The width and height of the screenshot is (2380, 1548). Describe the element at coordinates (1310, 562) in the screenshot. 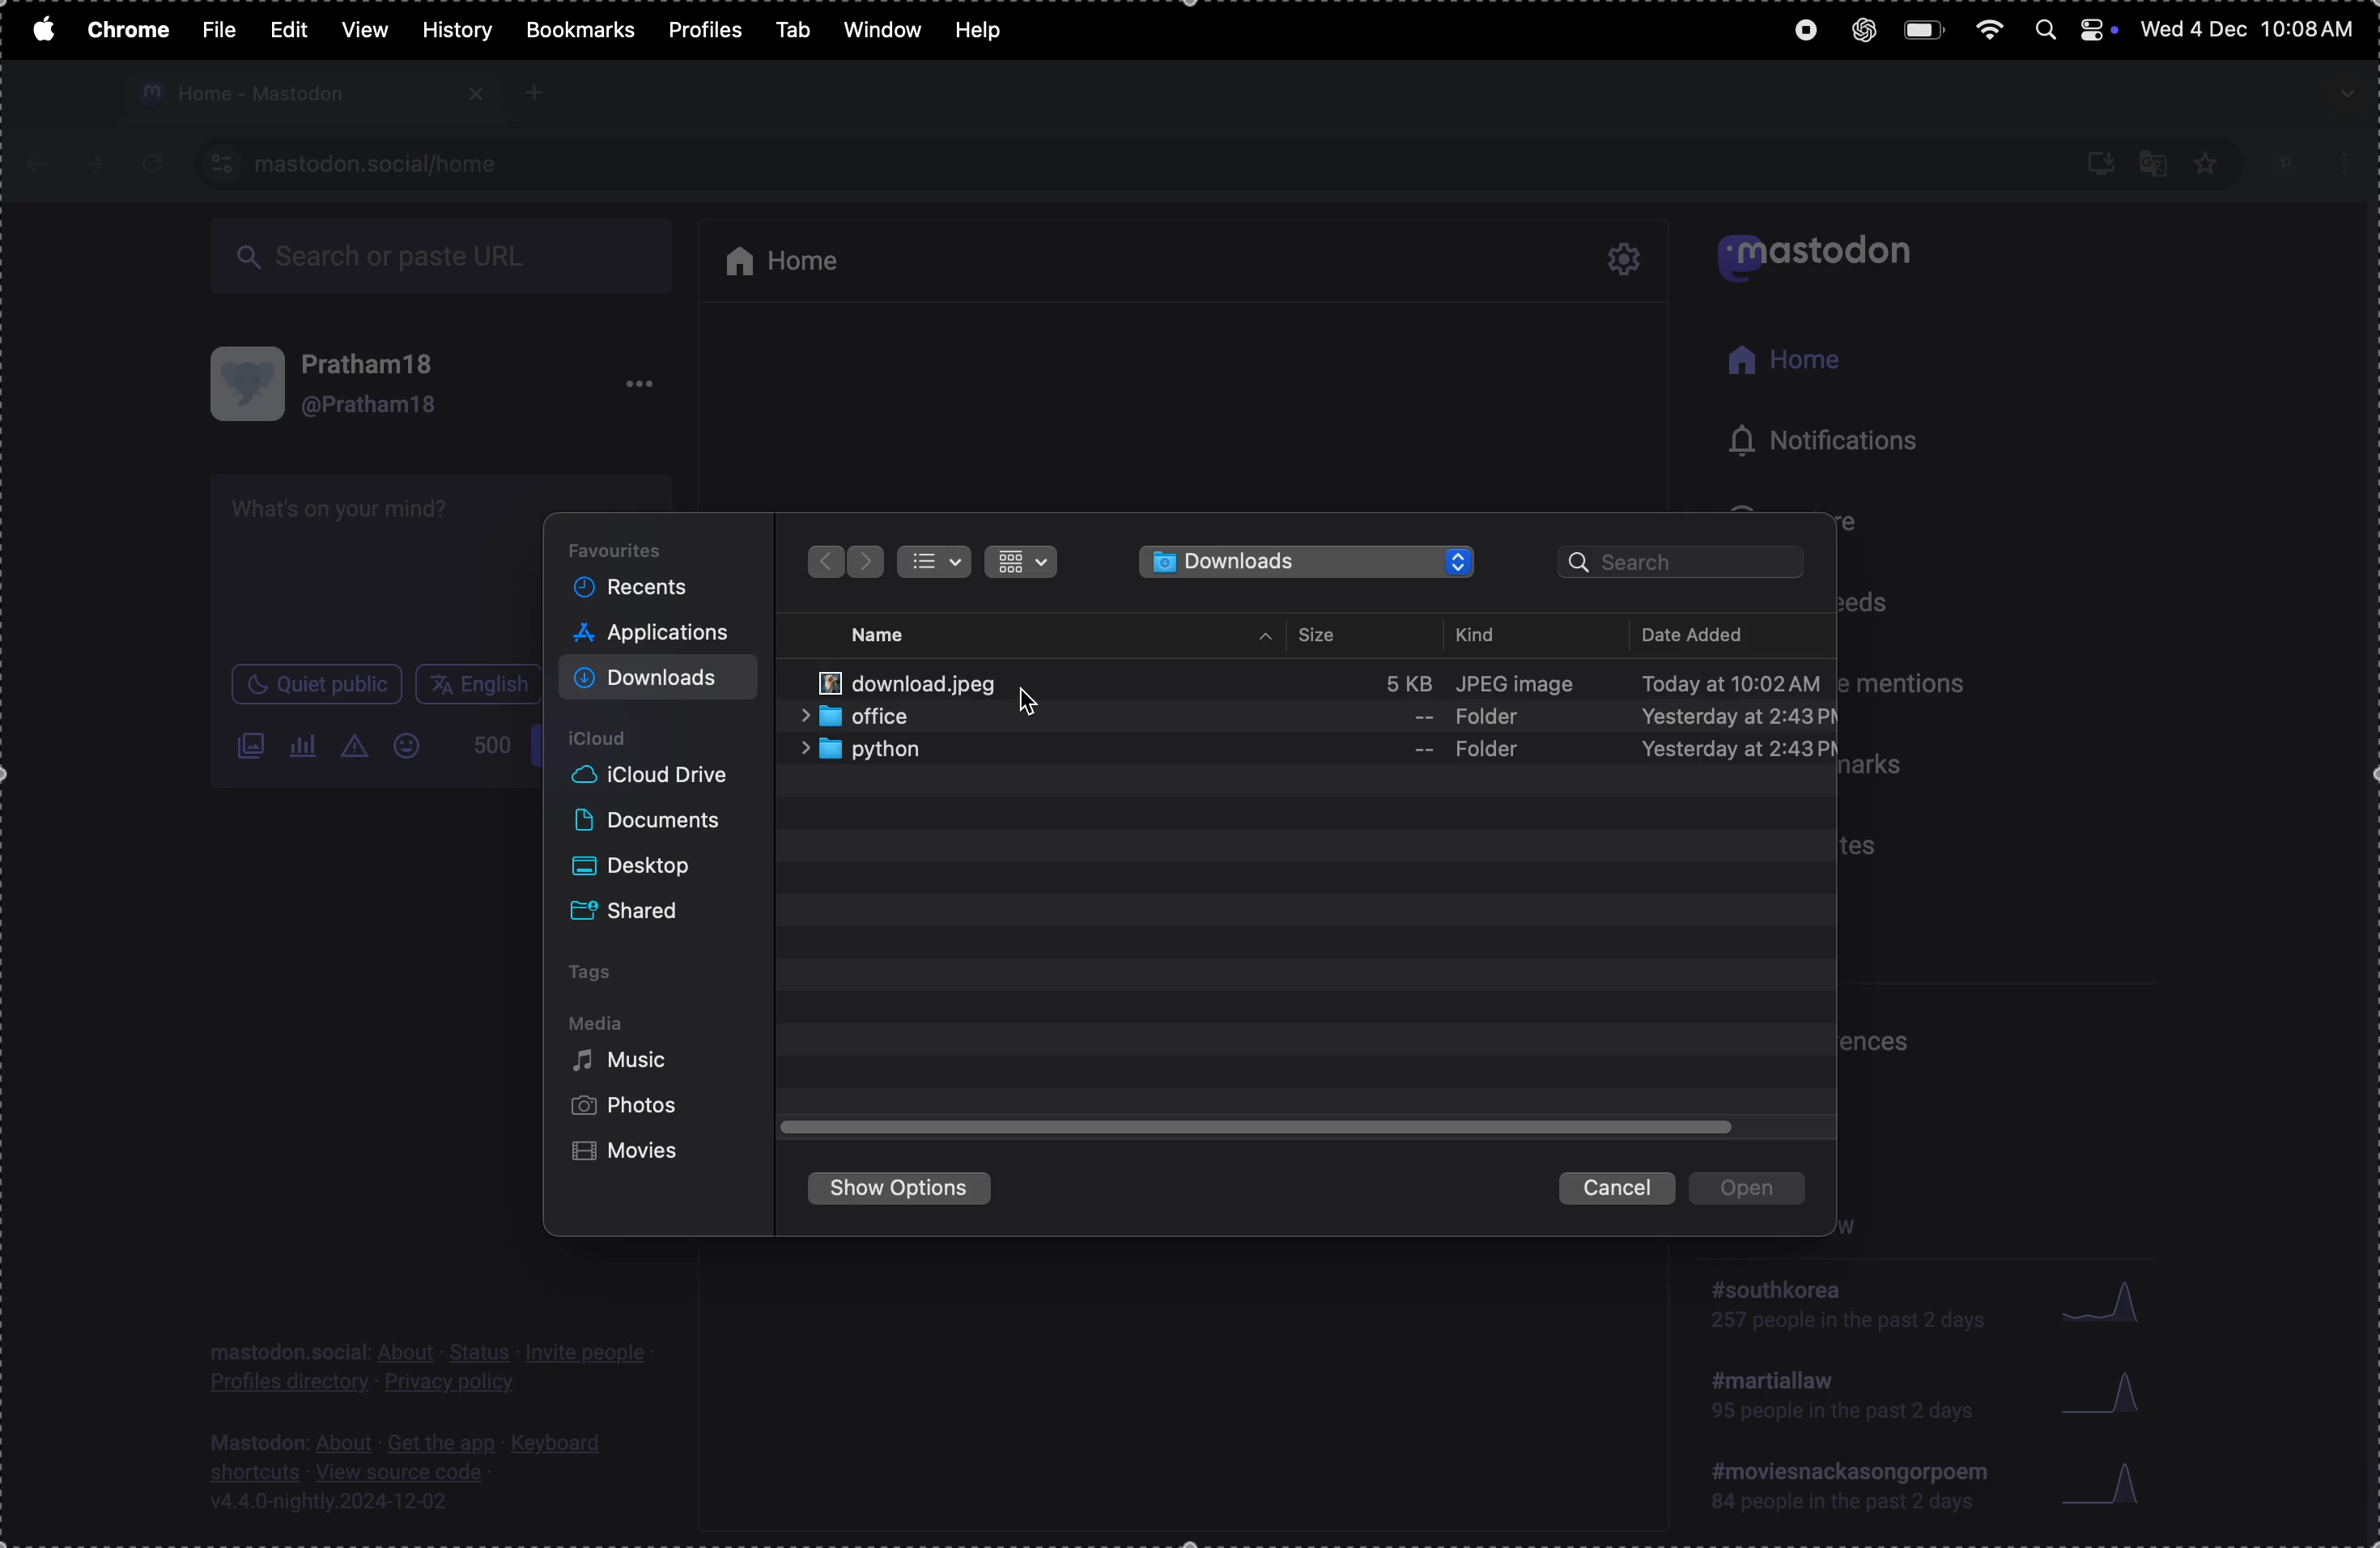

I see `down loads folder` at that location.